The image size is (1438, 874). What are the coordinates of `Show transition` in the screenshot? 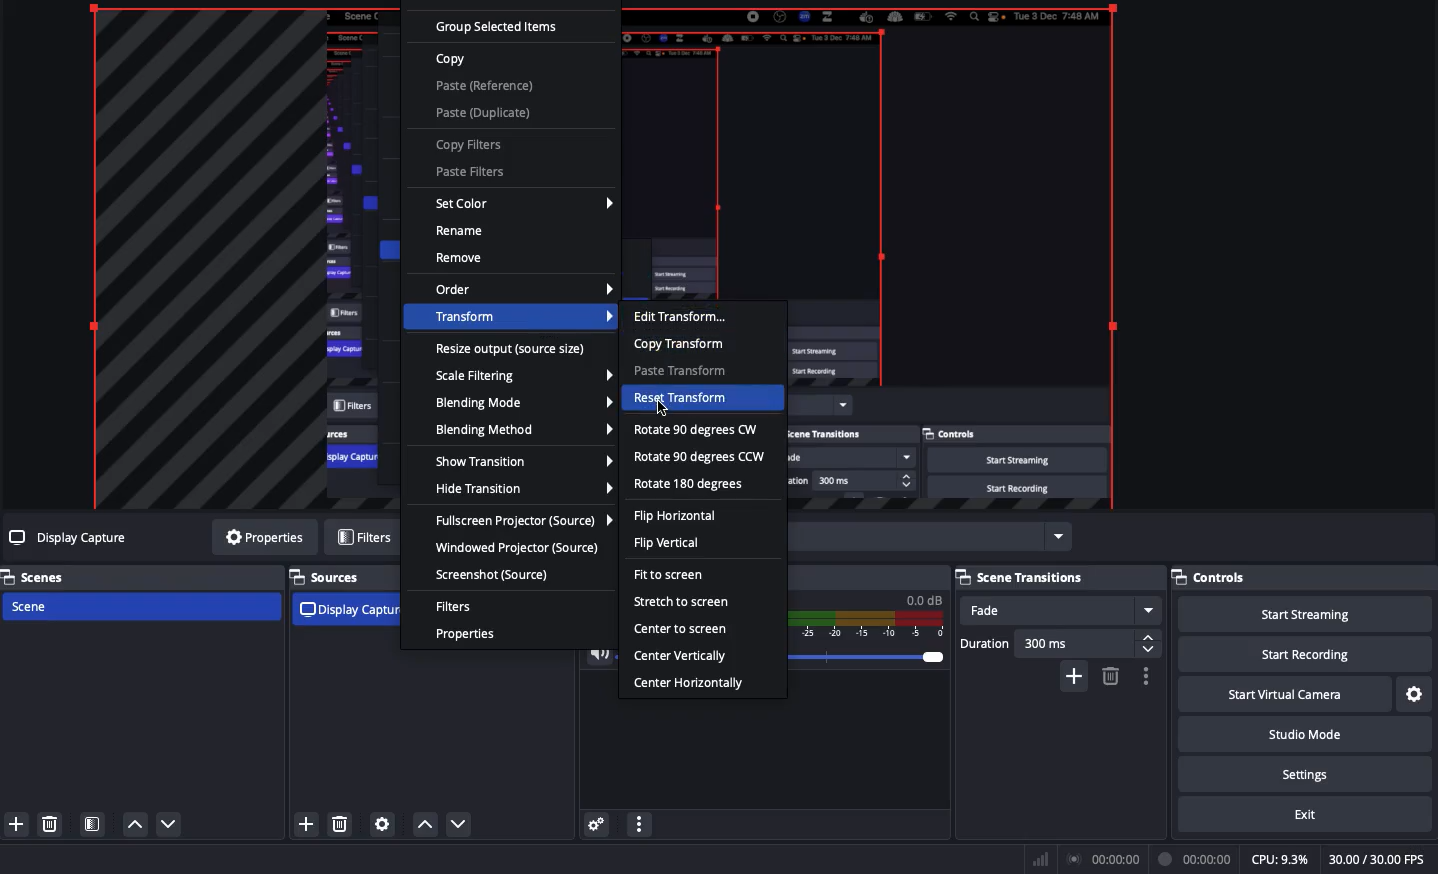 It's located at (525, 463).